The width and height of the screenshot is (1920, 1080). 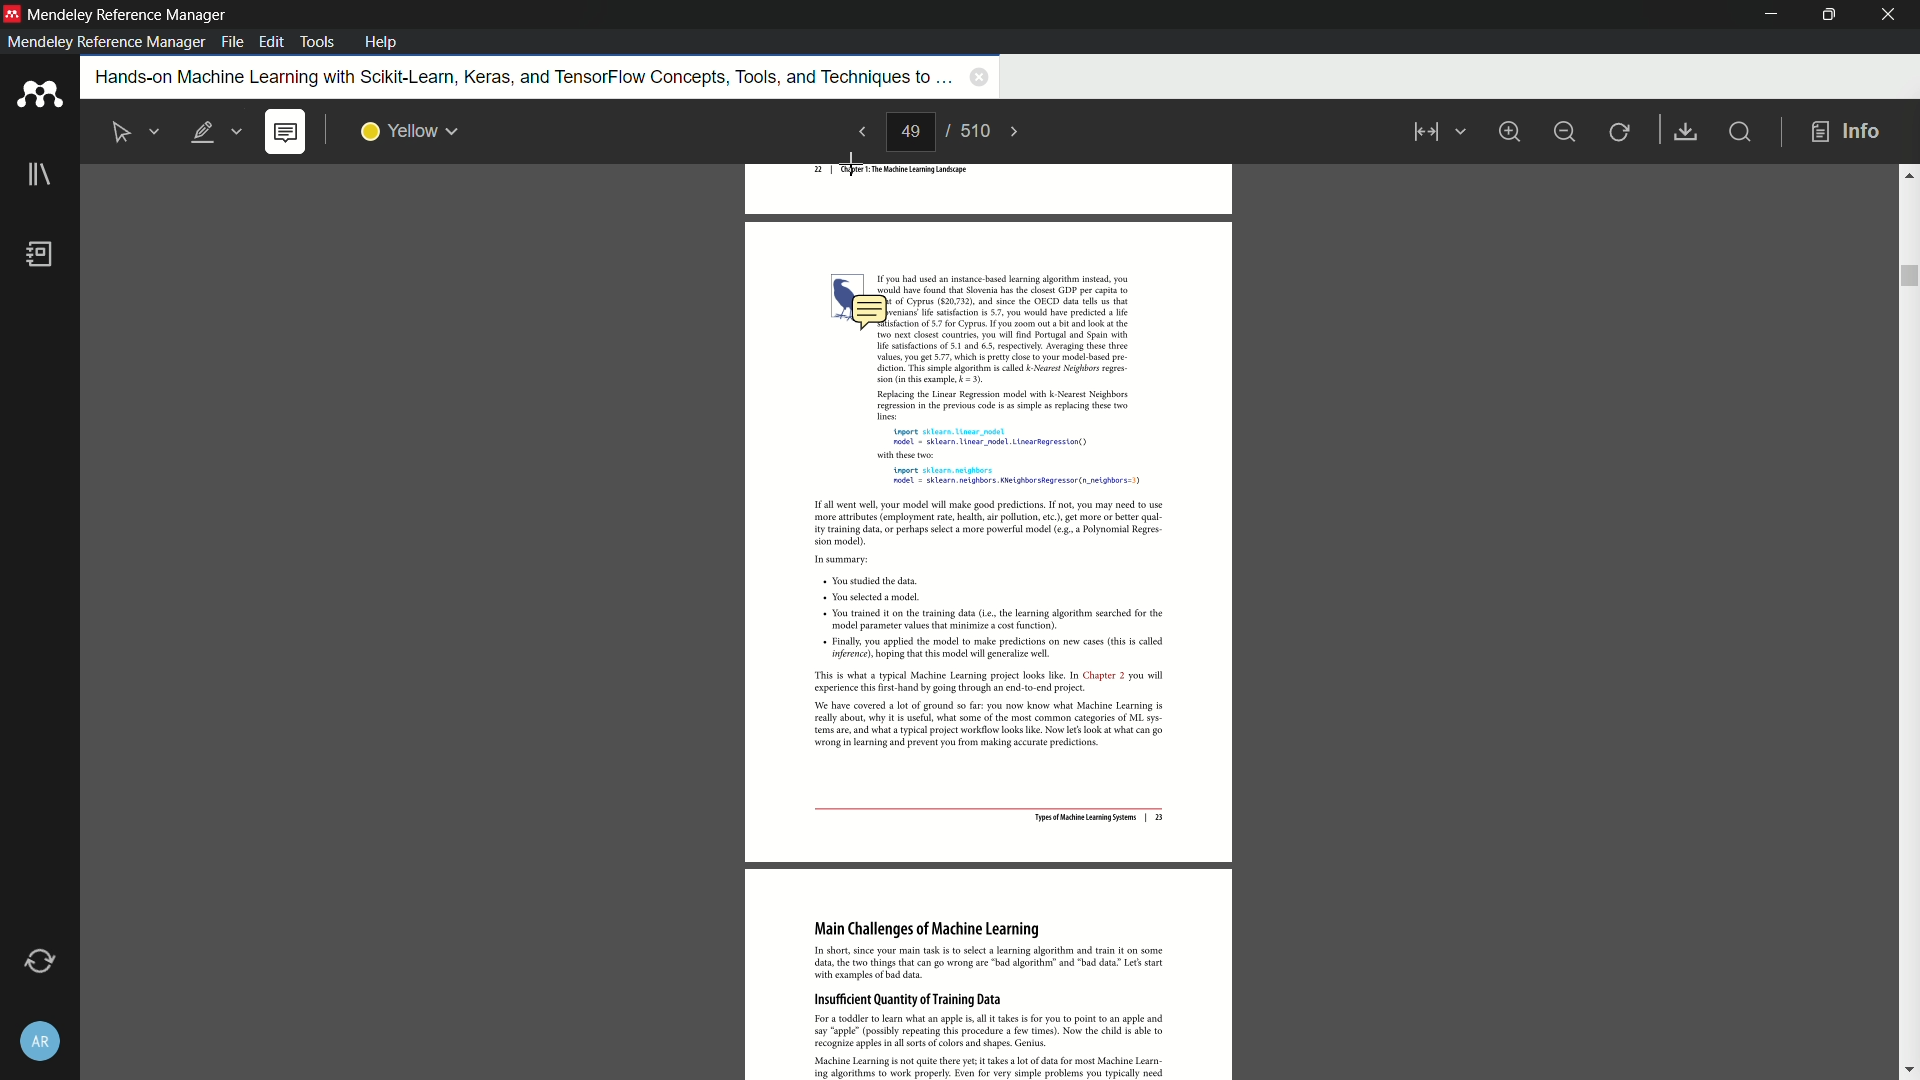 I want to click on app icon, so click(x=38, y=96).